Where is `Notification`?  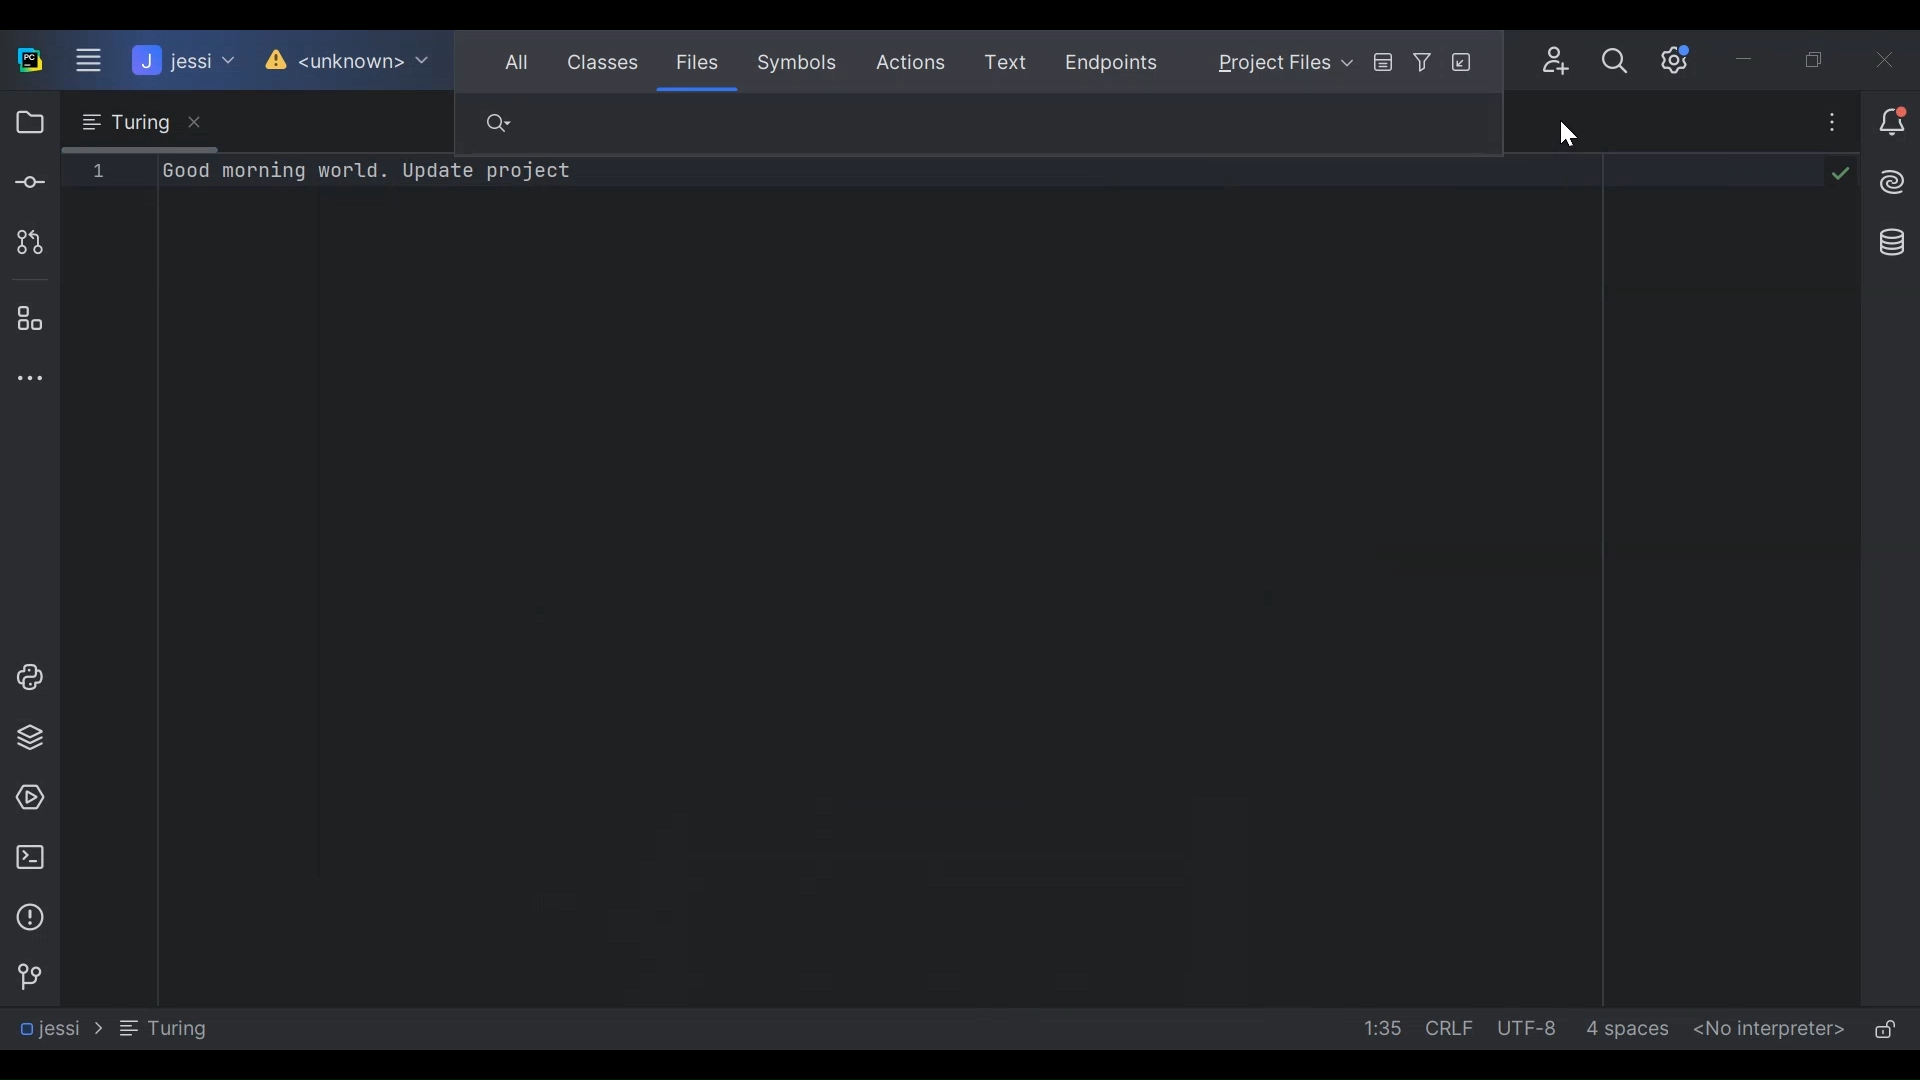 Notification is located at coordinates (1895, 120).